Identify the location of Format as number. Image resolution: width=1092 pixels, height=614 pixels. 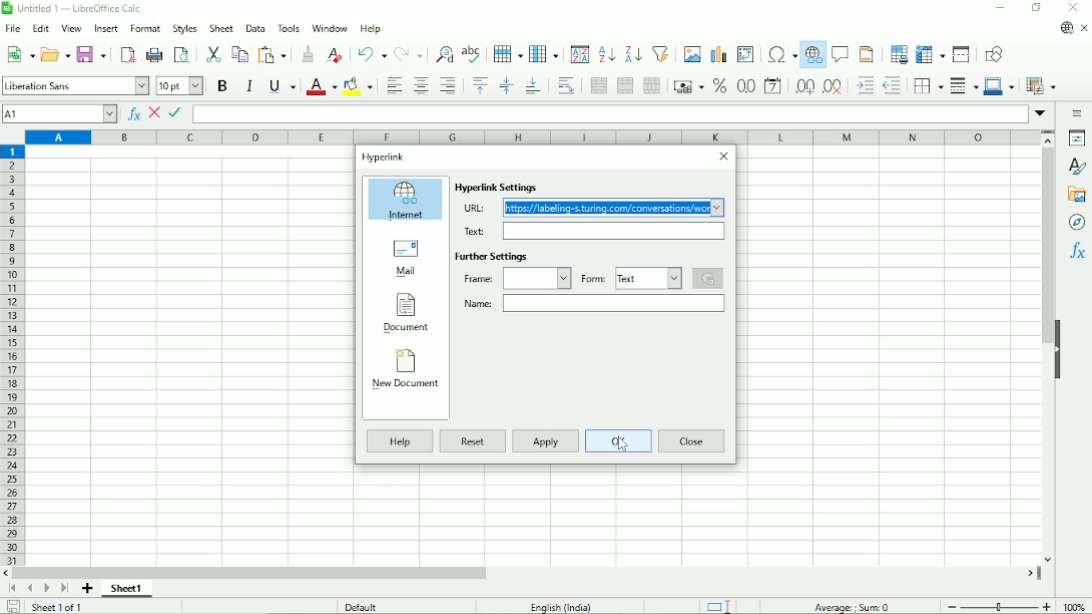
(745, 86).